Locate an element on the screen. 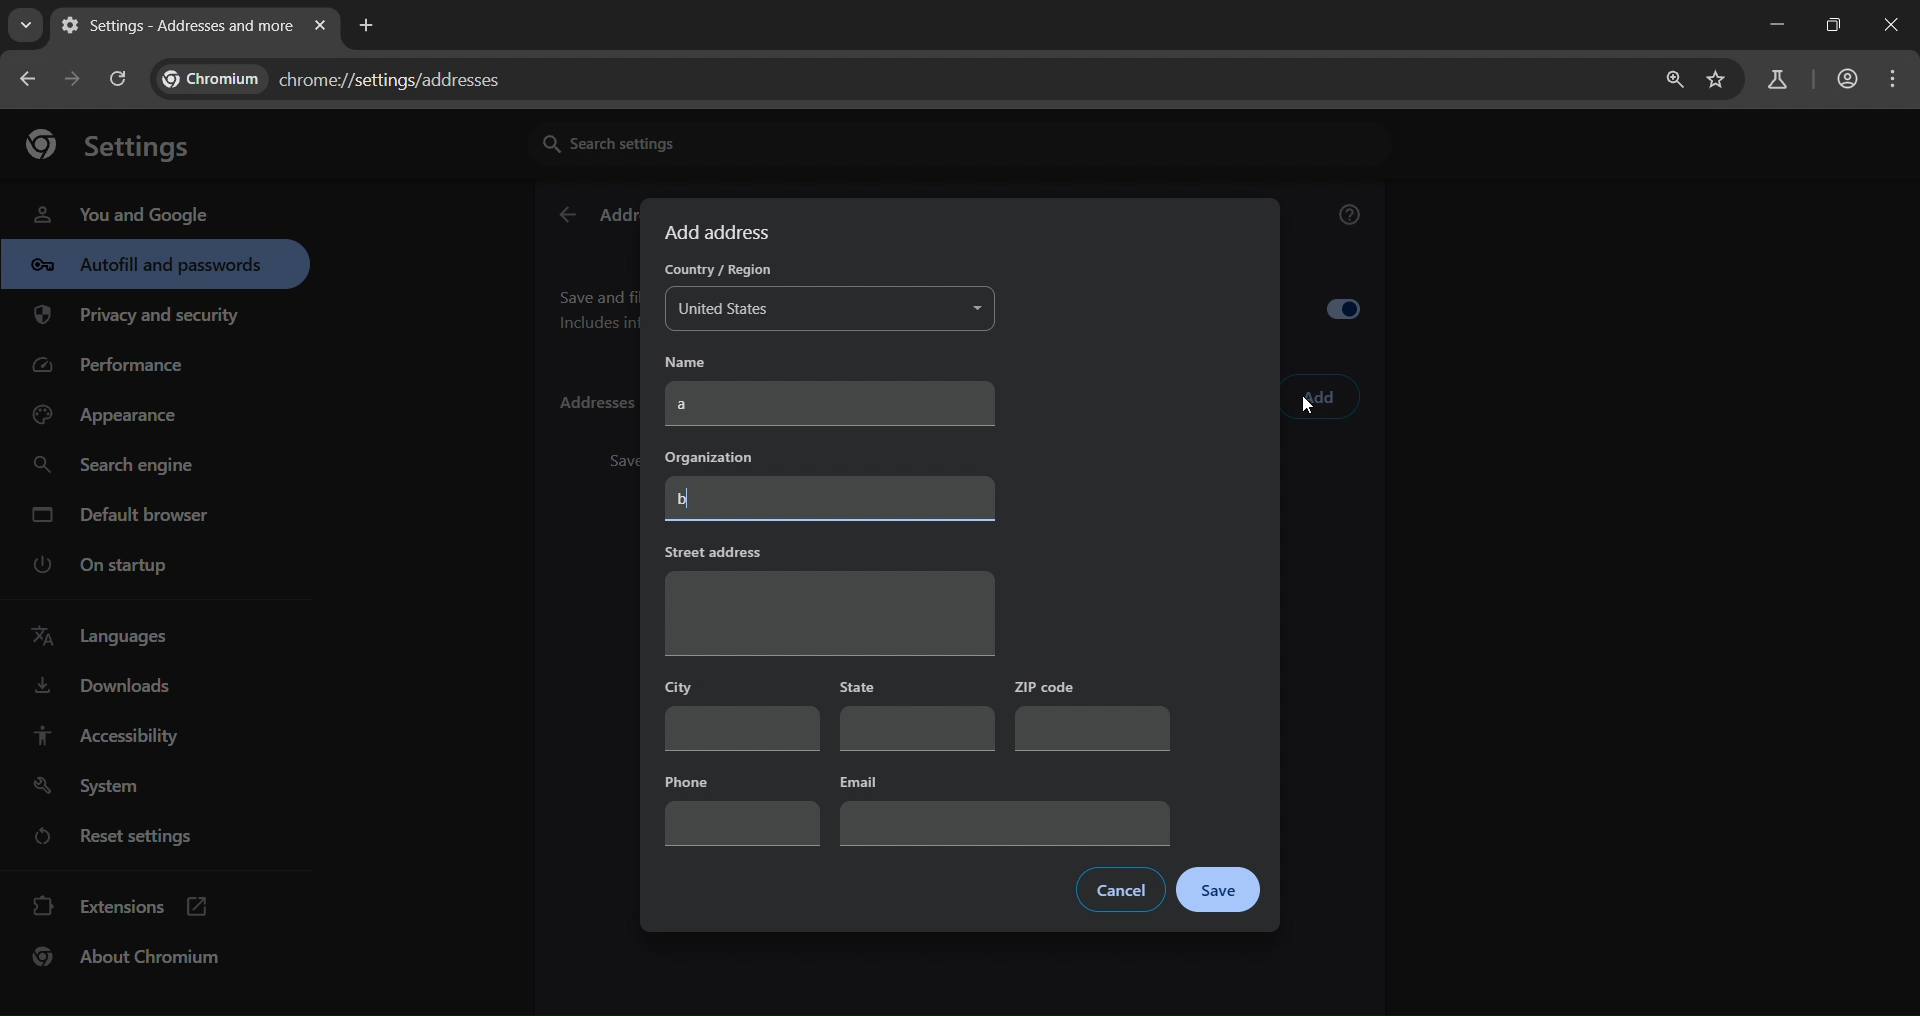 The width and height of the screenshot is (1920, 1016). state is located at coordinates (913, 717).